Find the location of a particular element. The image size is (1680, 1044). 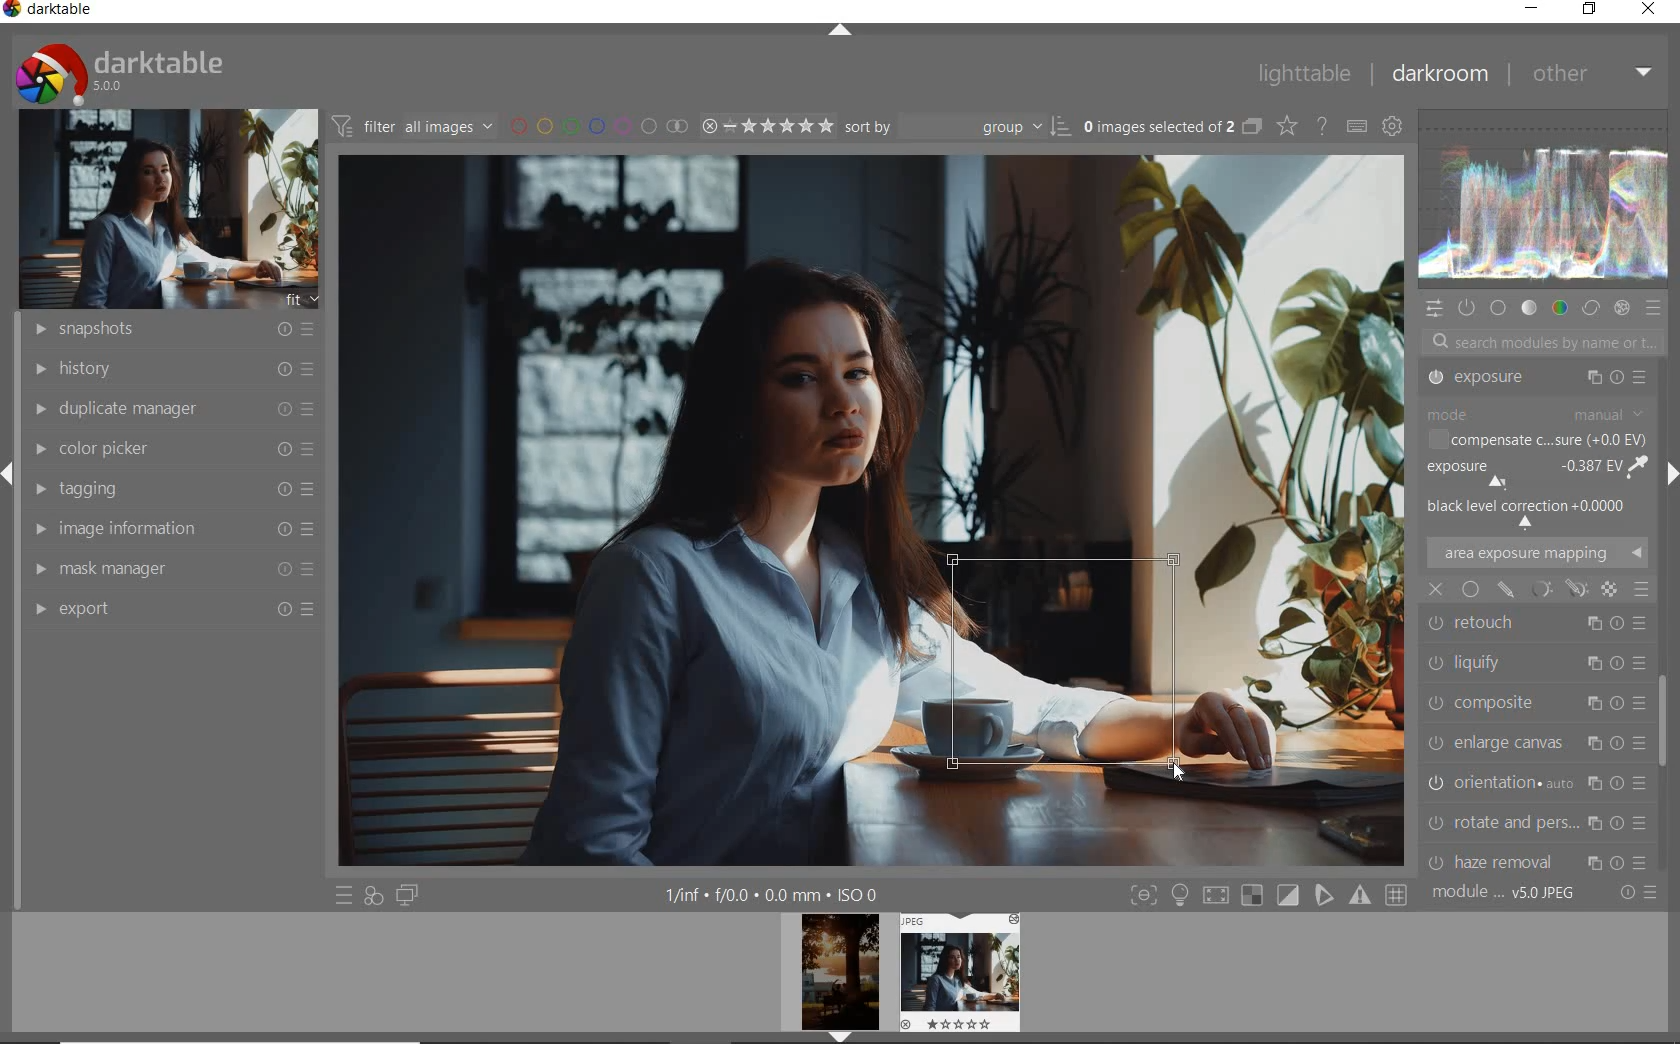

OTHER INTERFACE DETAILS is located at coordinates (773, 895).